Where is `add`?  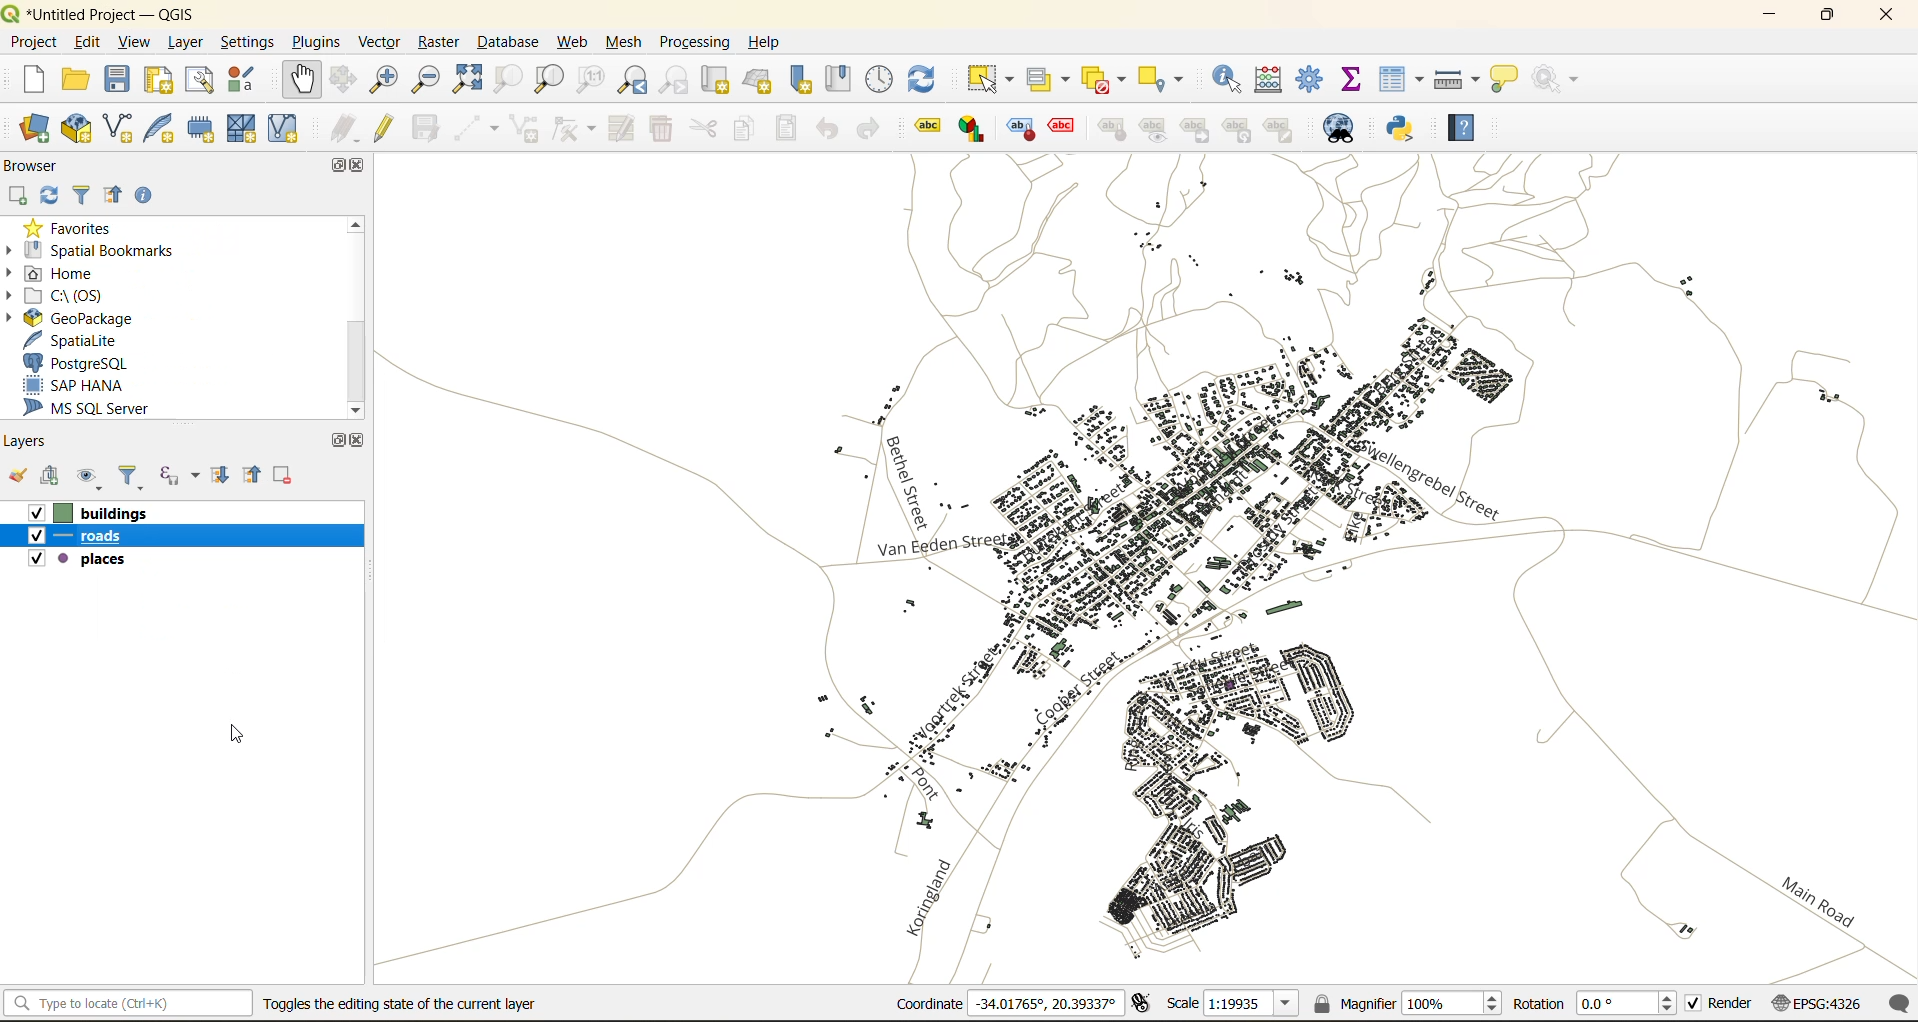 add is located at coordinates (51, 477).